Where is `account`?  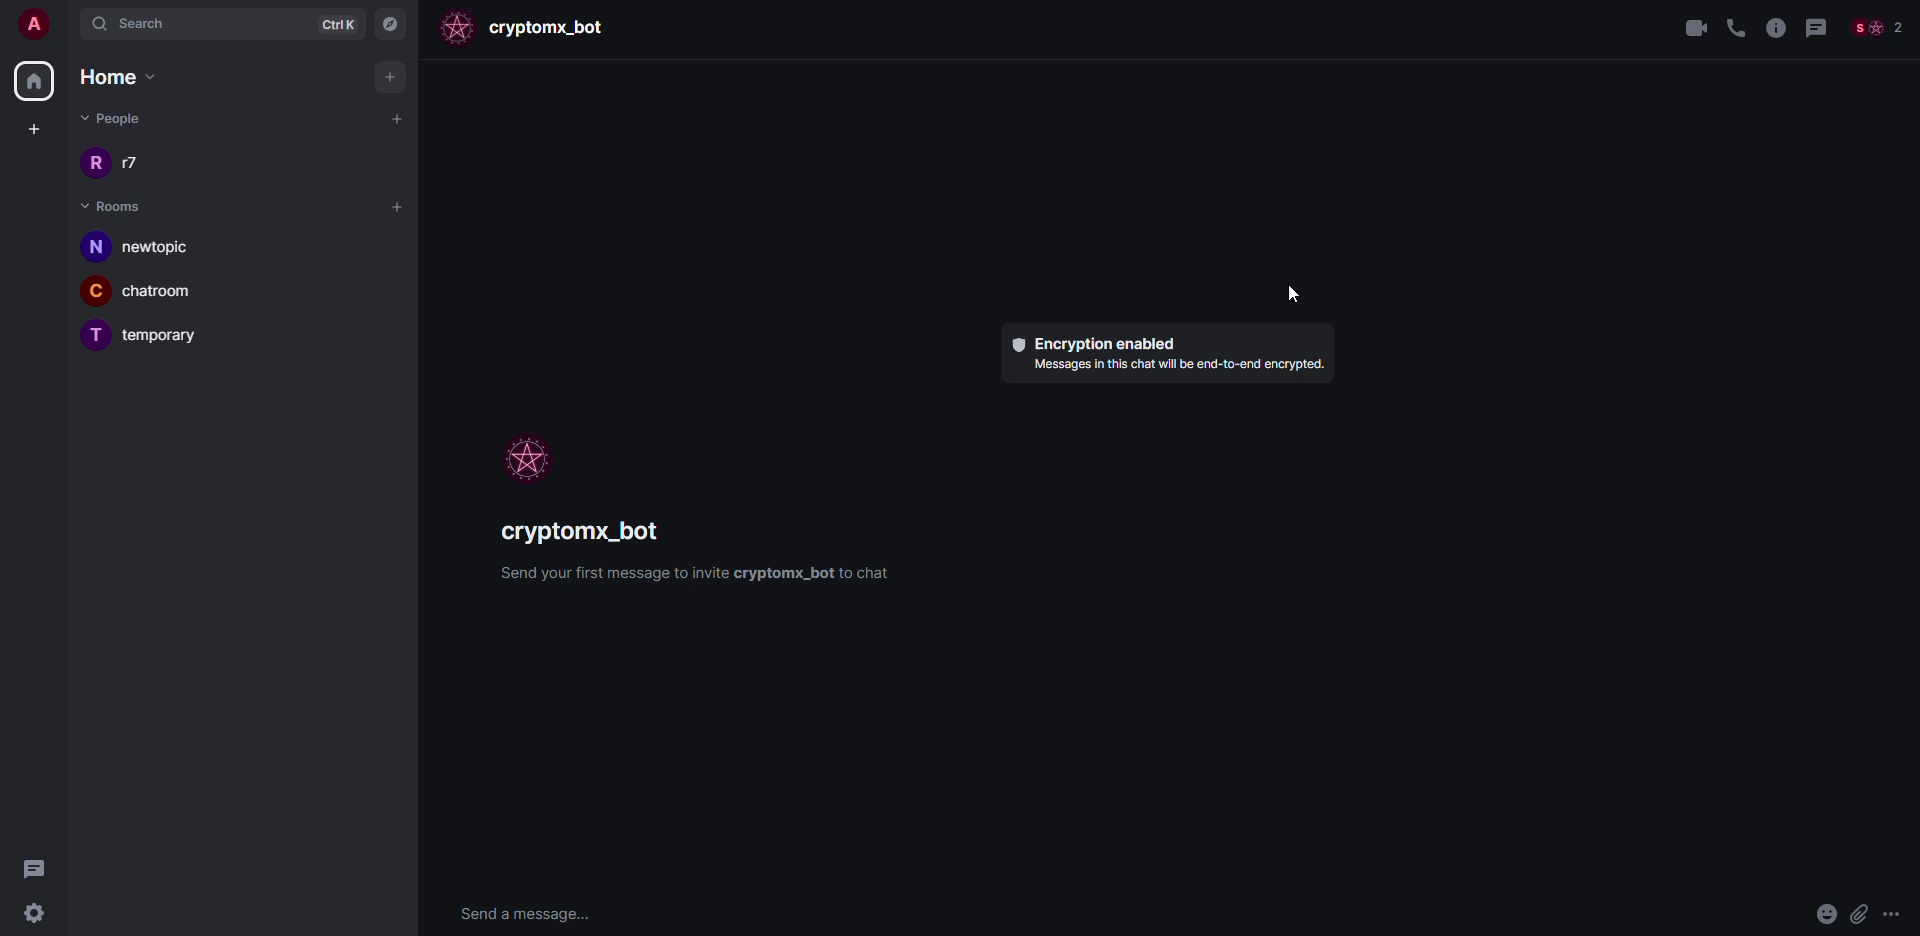
account is located at coordinates (36, 25).